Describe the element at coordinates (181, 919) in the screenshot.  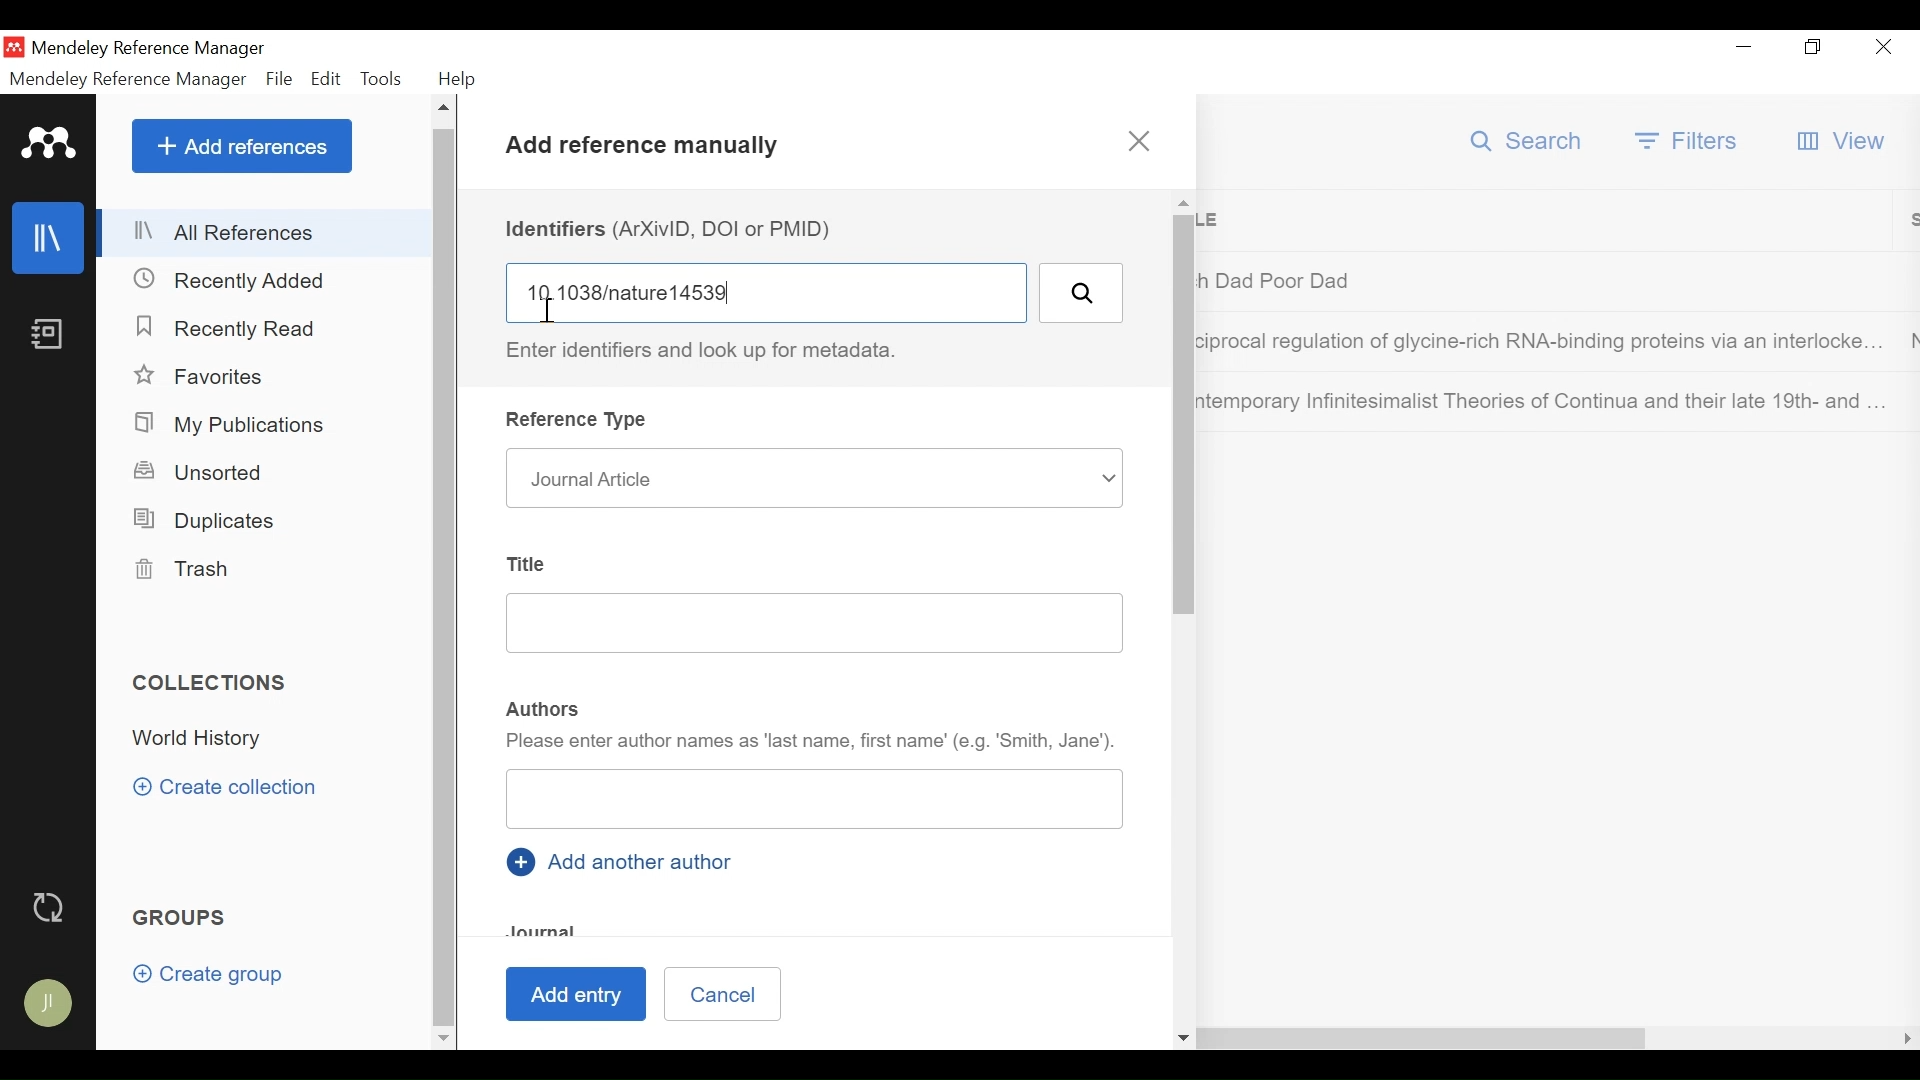
I see `Groups ` at that location.